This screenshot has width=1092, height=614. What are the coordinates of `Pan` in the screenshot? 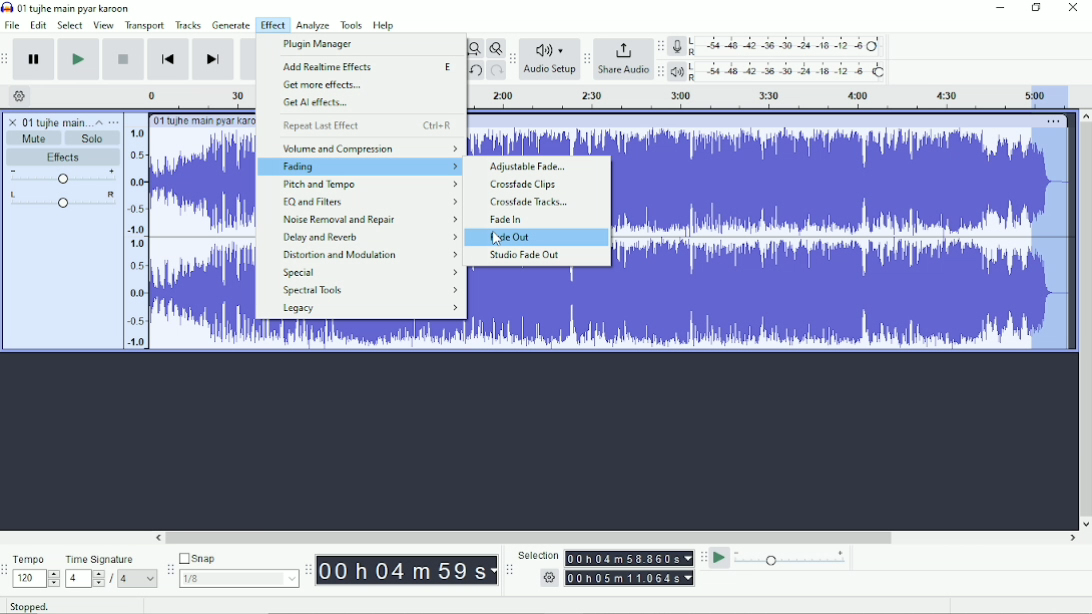 It's located at (60, 200).